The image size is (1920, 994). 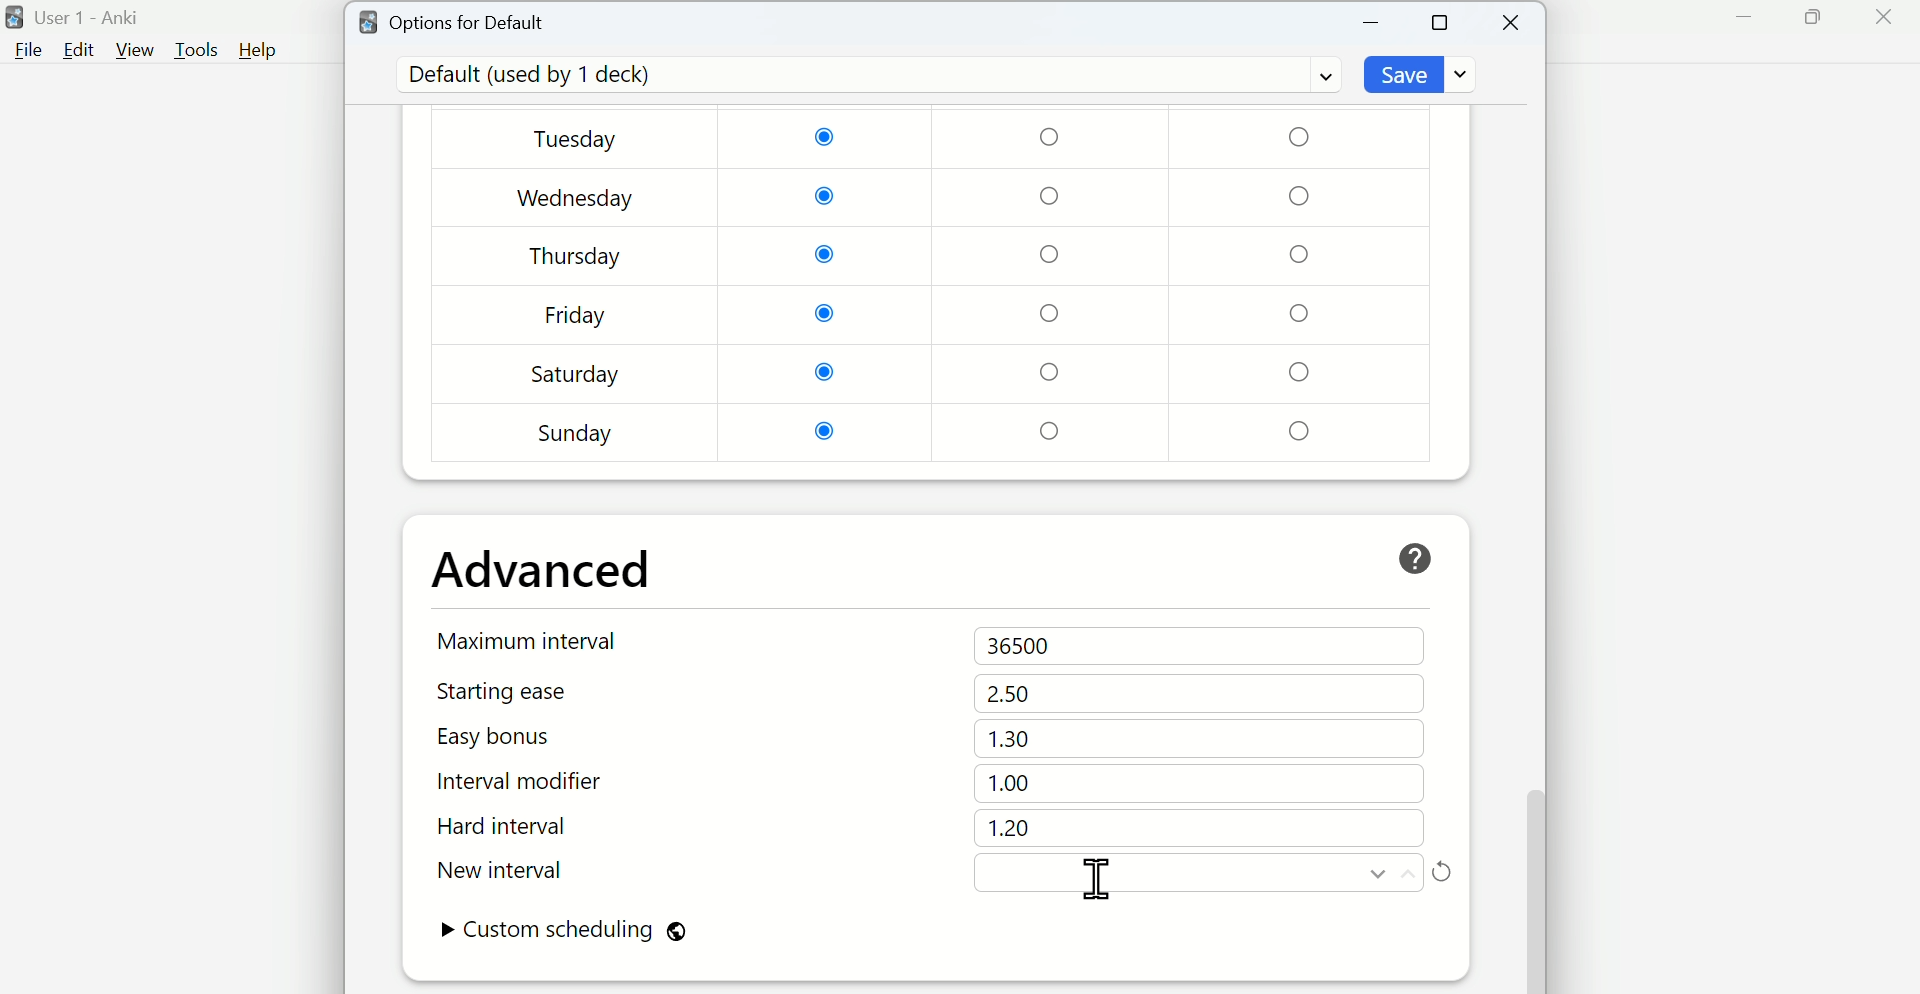 What do you see at coordinates (1372, 23) in the screenshot?
I see `Minimize` at bounding box center [1372, 23].